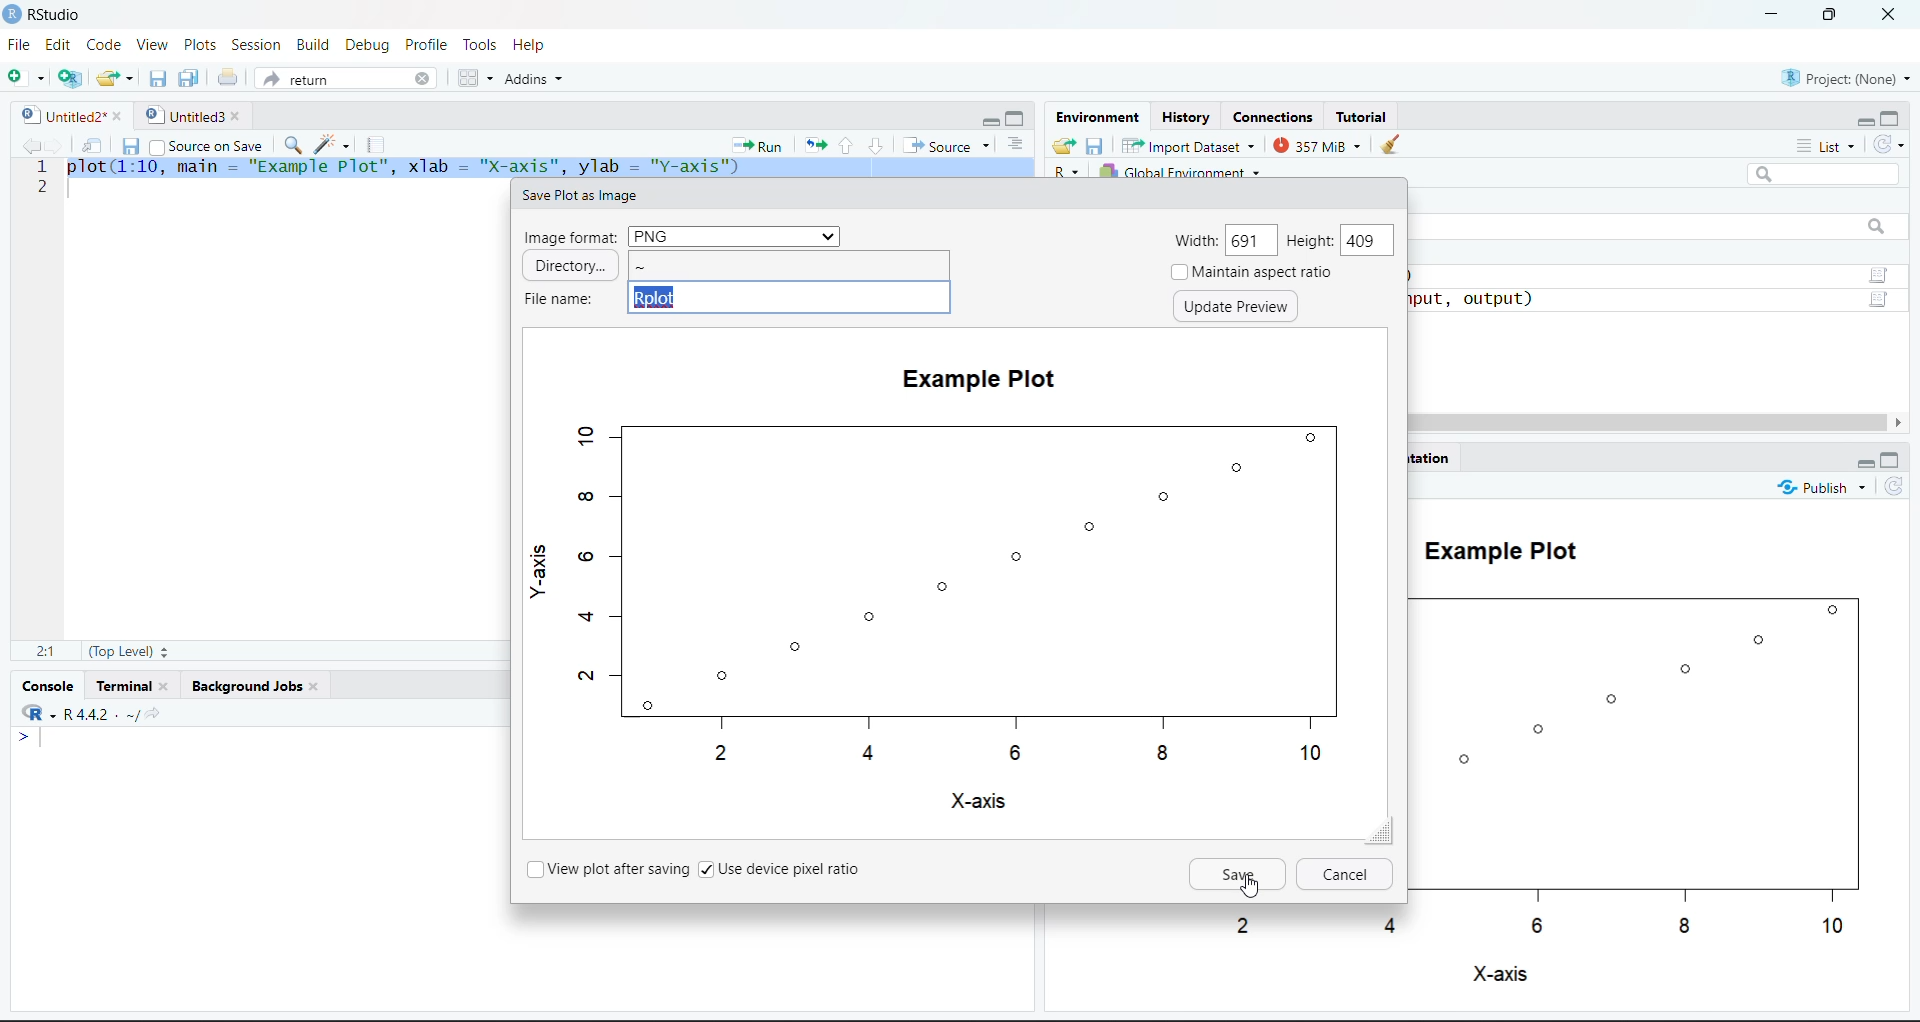 The image size is (1920, 1022). Describe the element at coordinates (291, 144) in the screenshot. I see `Find/Replace` at that location.